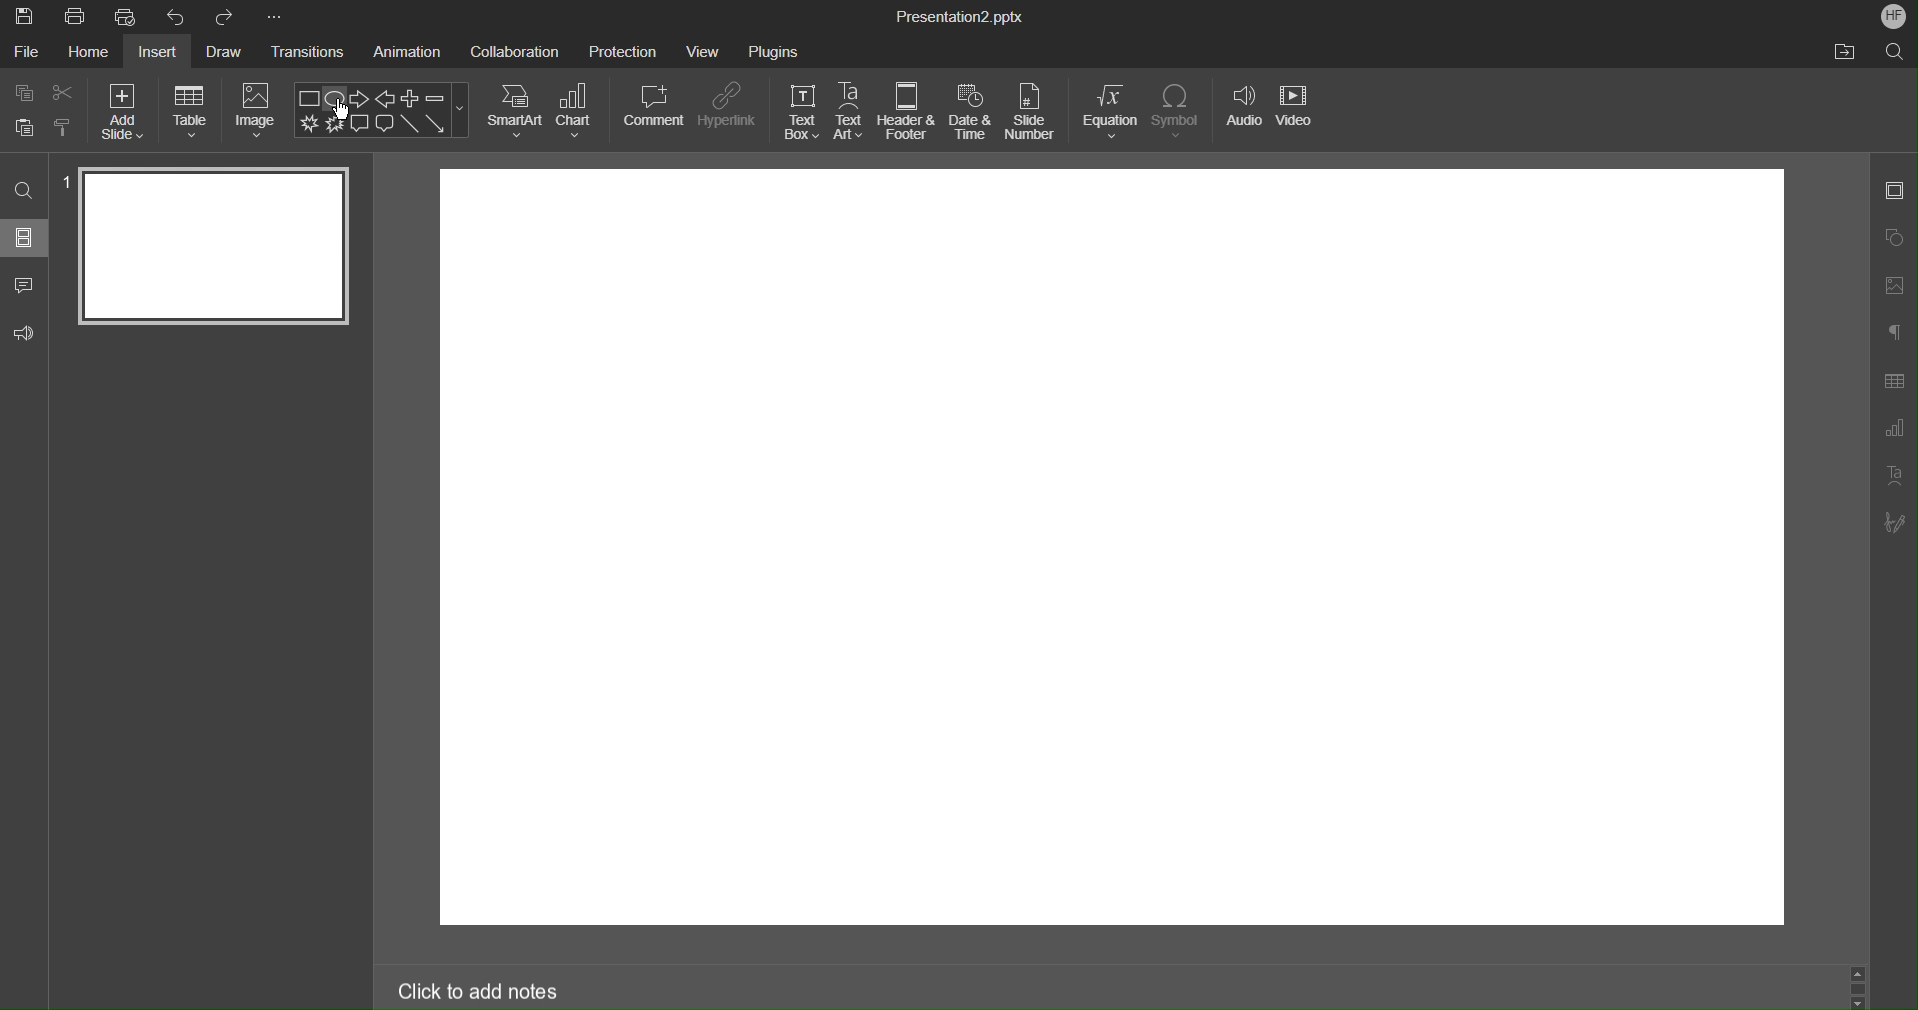 This screenshot has height=1010, width=1918. Describe the element at coordinates (577, 110) in the screenshot. I see `Chart` at that location.